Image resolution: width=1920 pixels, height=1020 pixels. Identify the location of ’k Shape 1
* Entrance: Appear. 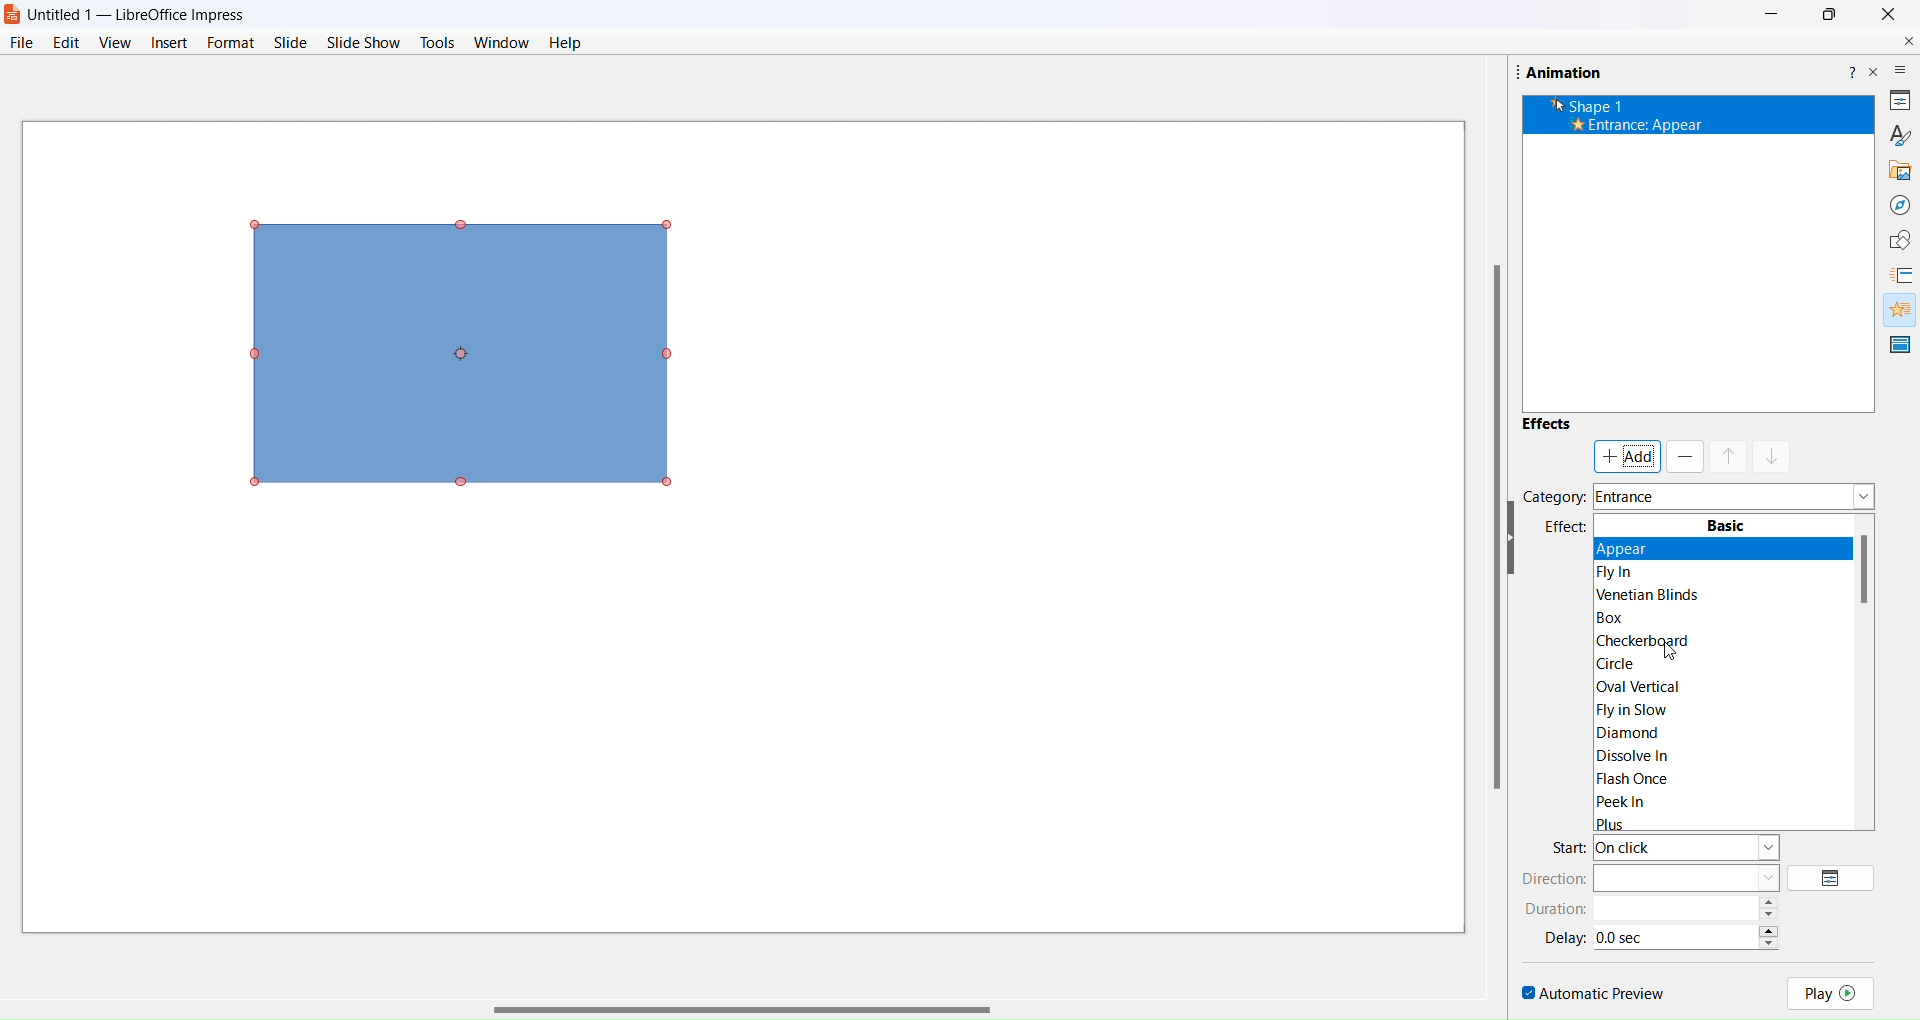
(1627, 115).